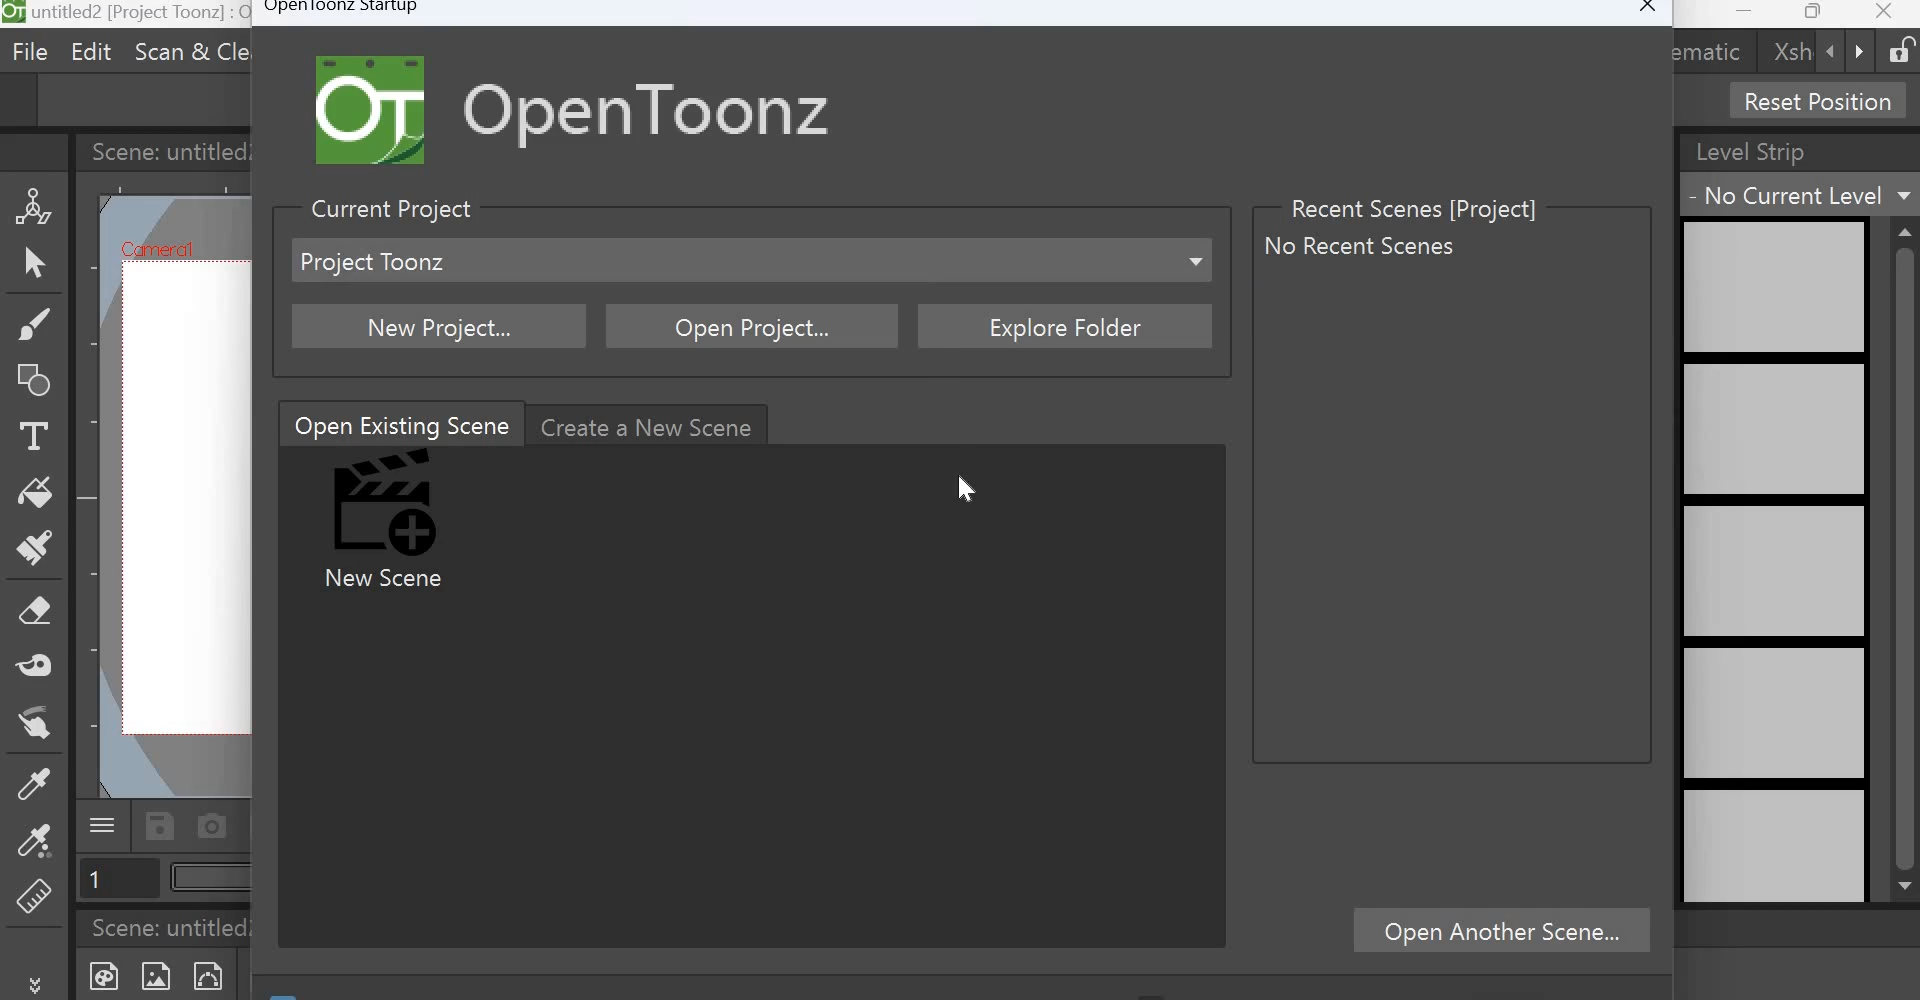  What do you see at coordinates (373, 261) in the screenshot?
I see `project` at bounding box center [373, 261].